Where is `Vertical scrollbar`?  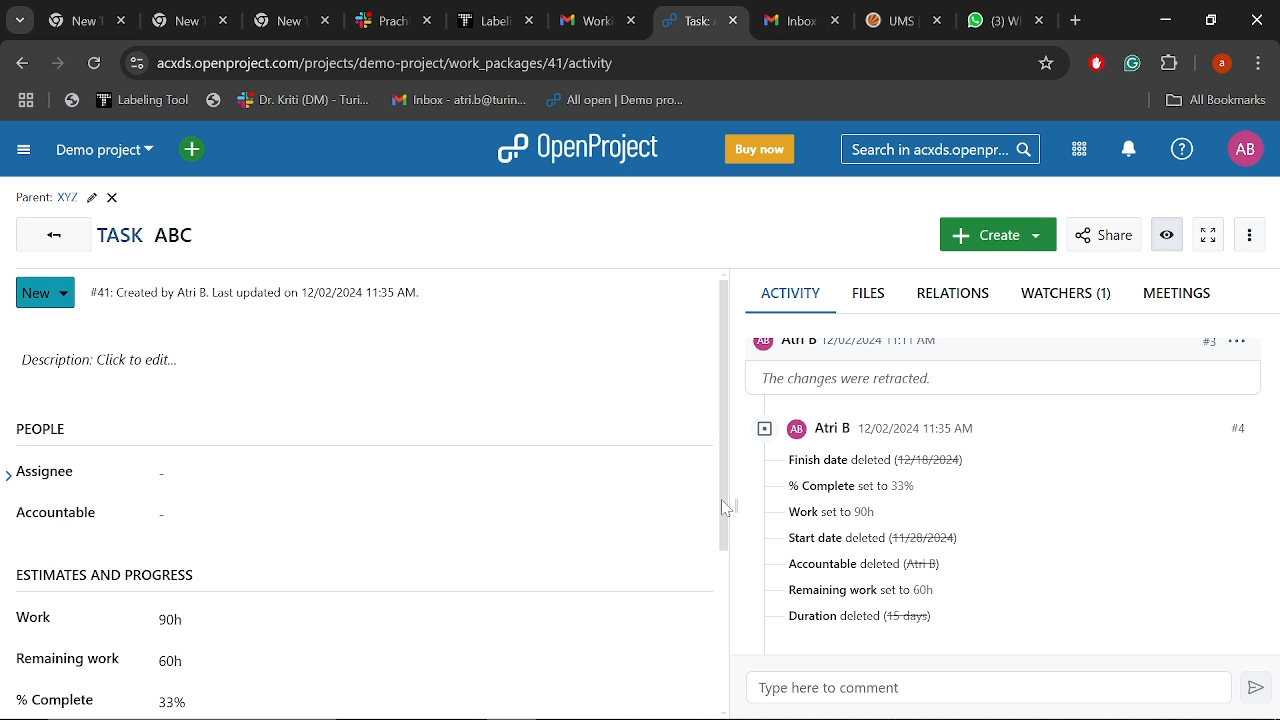
Vertical scrollbar is located at coordinates (723, 416).